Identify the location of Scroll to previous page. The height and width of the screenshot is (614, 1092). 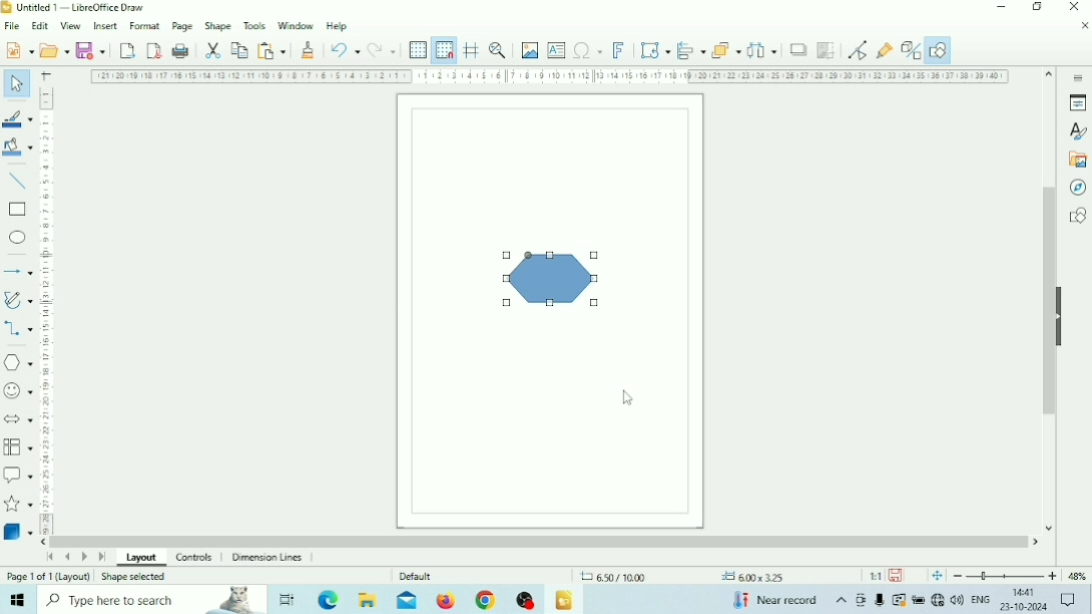
(67, 557).